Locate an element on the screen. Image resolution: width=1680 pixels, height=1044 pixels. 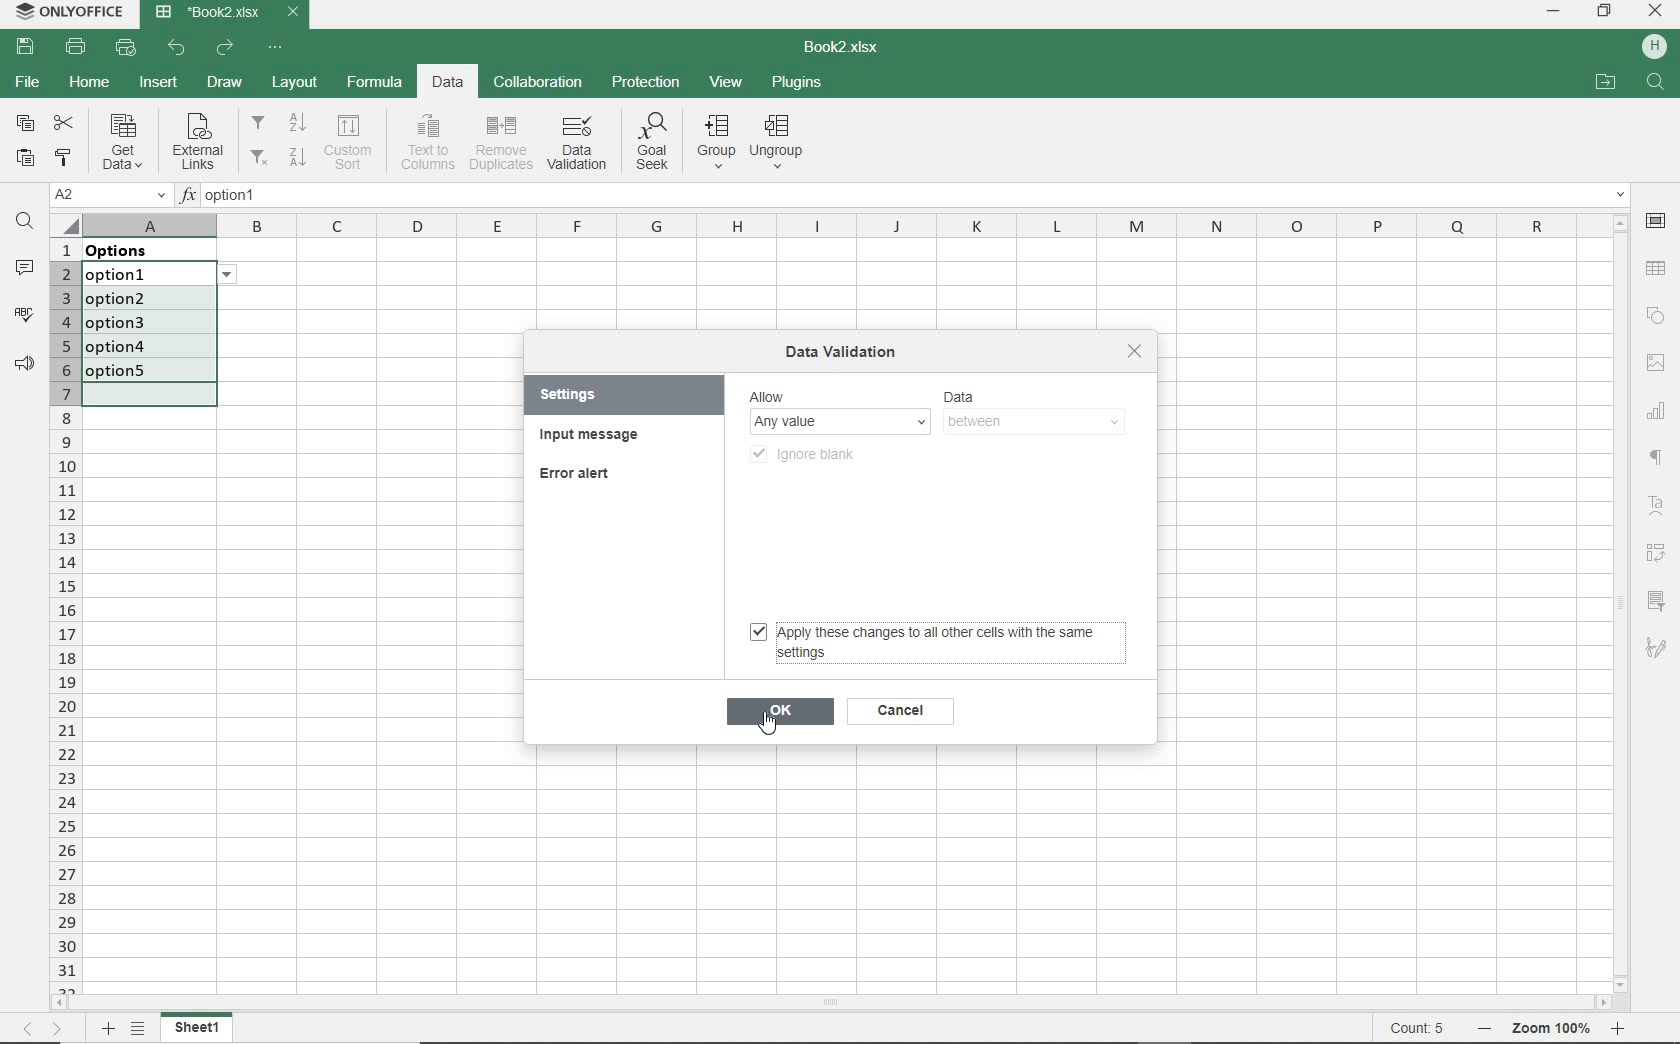
NONPRINTING CHARACTERS is located at coordinates (1659, 459).